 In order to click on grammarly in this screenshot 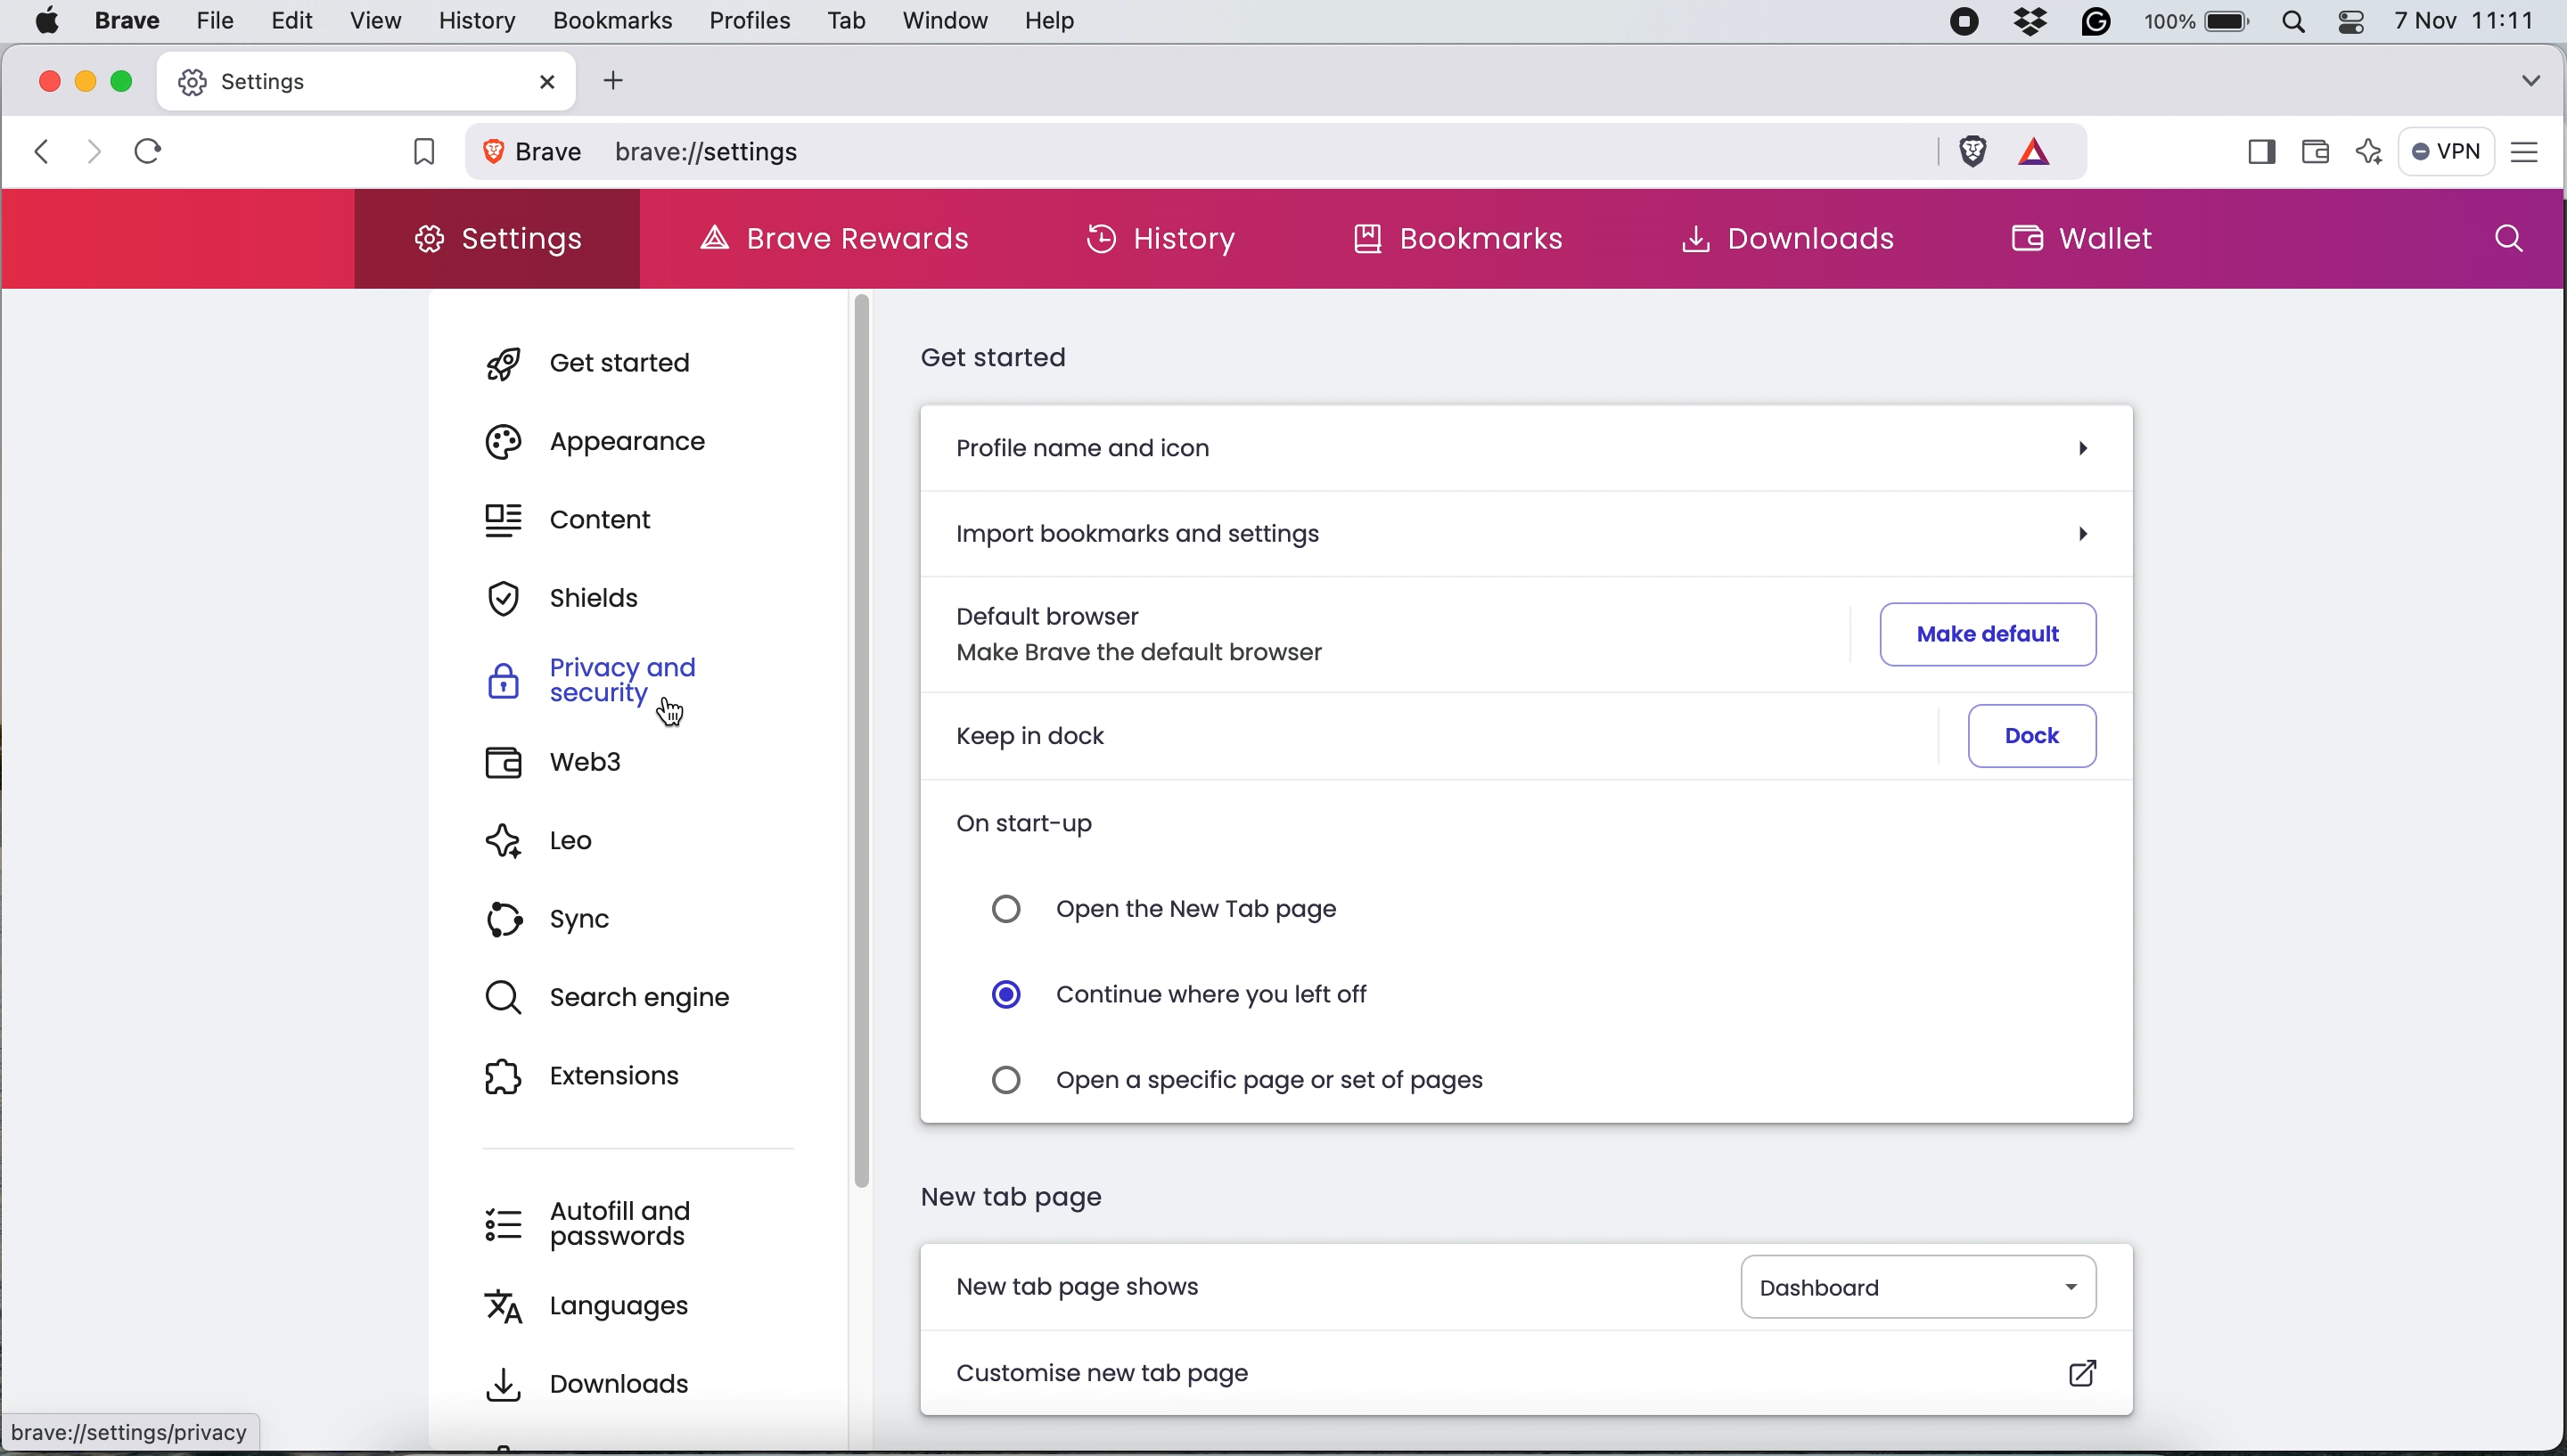, I will do `click(2103, 23)`.